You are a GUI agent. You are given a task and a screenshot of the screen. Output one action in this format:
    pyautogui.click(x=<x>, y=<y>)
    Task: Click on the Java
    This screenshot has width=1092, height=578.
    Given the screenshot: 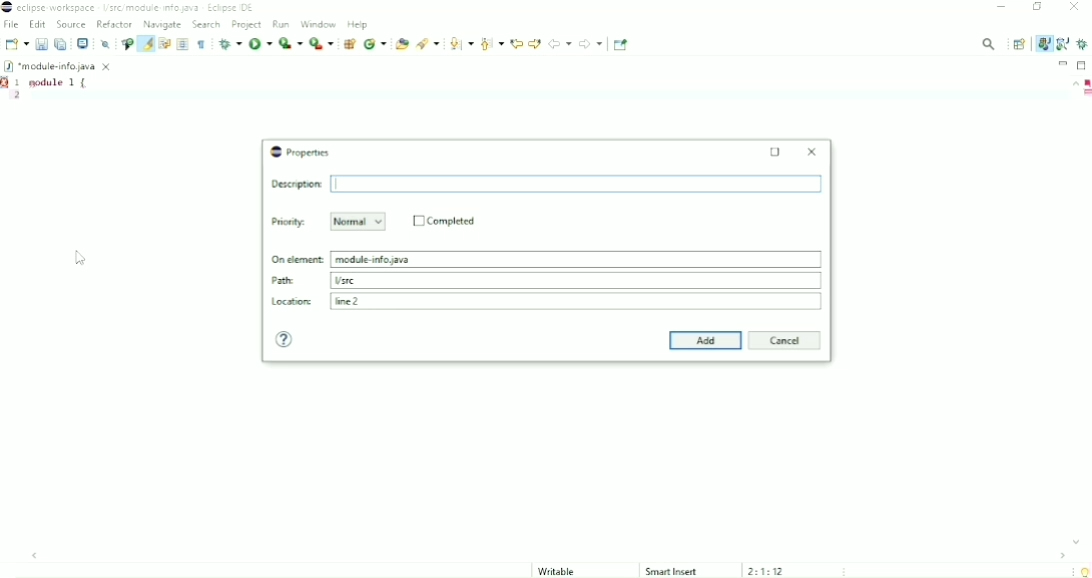 What is the action you would take?
    pyautogui.click(x=1043, y=43)
    